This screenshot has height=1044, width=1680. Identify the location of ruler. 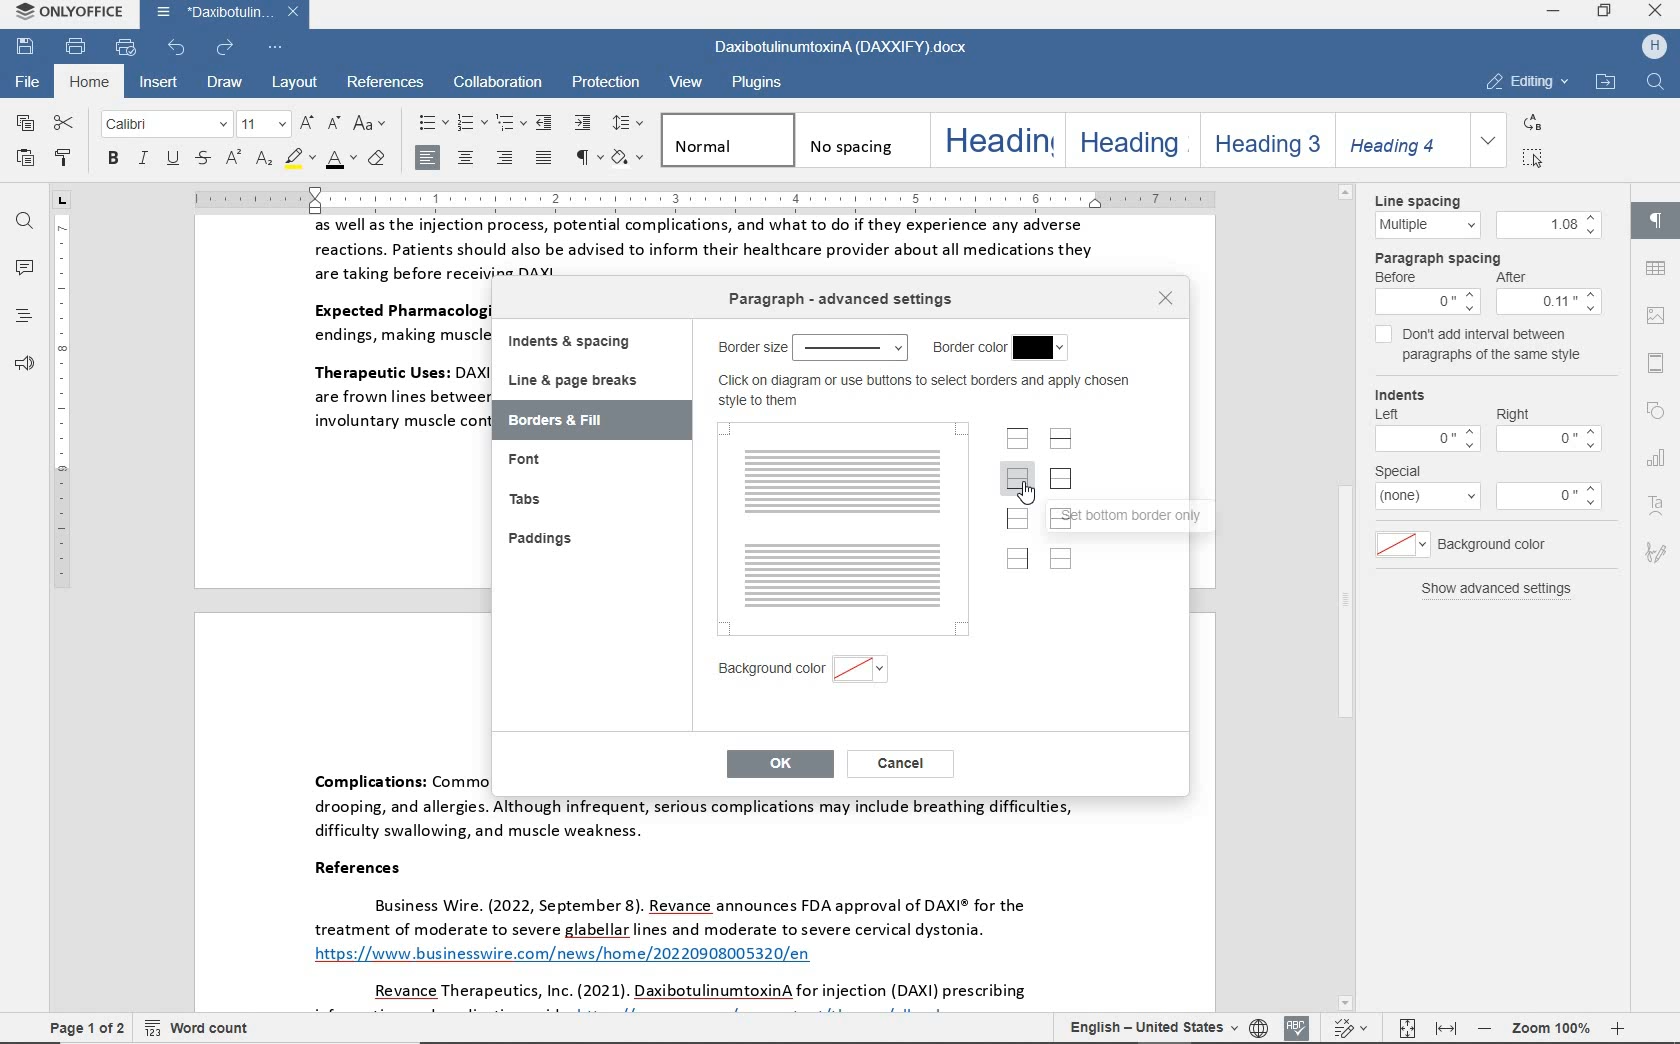
(63, 611).